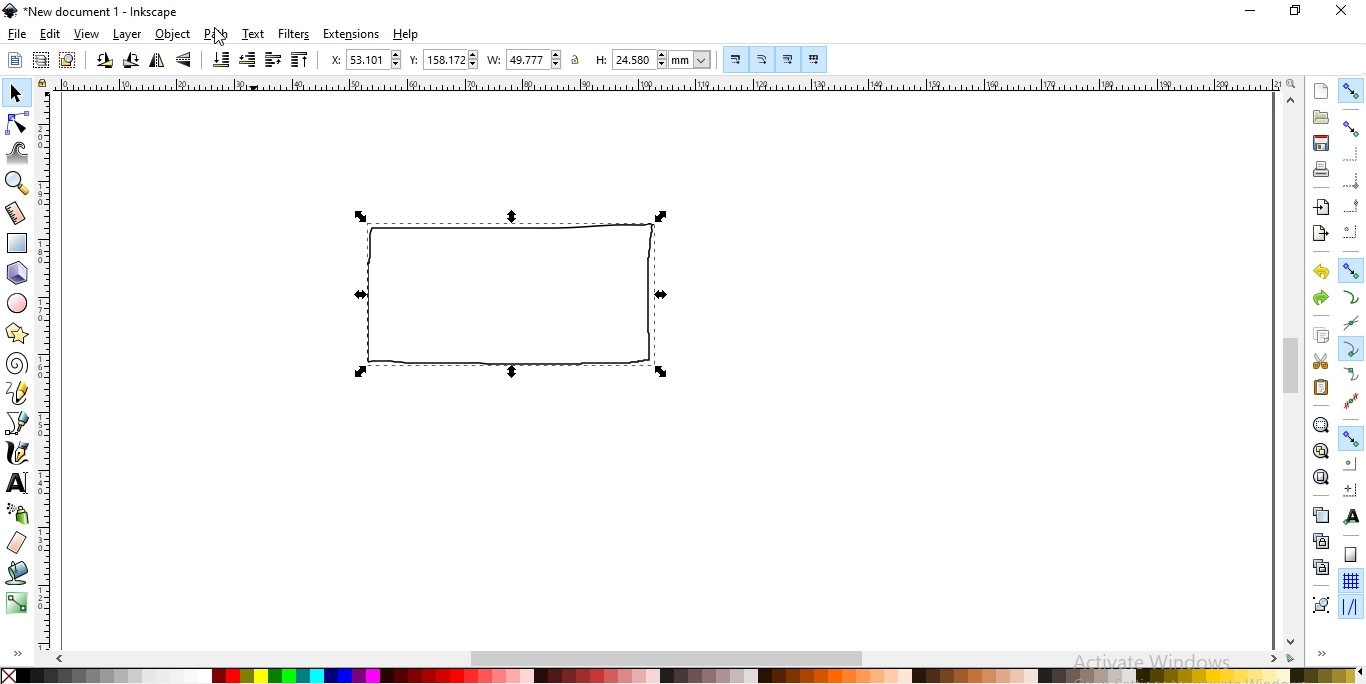 The image size is (1366, 684). What do you see at coordinates (1320, 425) in the screenshot?
I see `zoom to fit selection` at bounding box center [1320, 425].